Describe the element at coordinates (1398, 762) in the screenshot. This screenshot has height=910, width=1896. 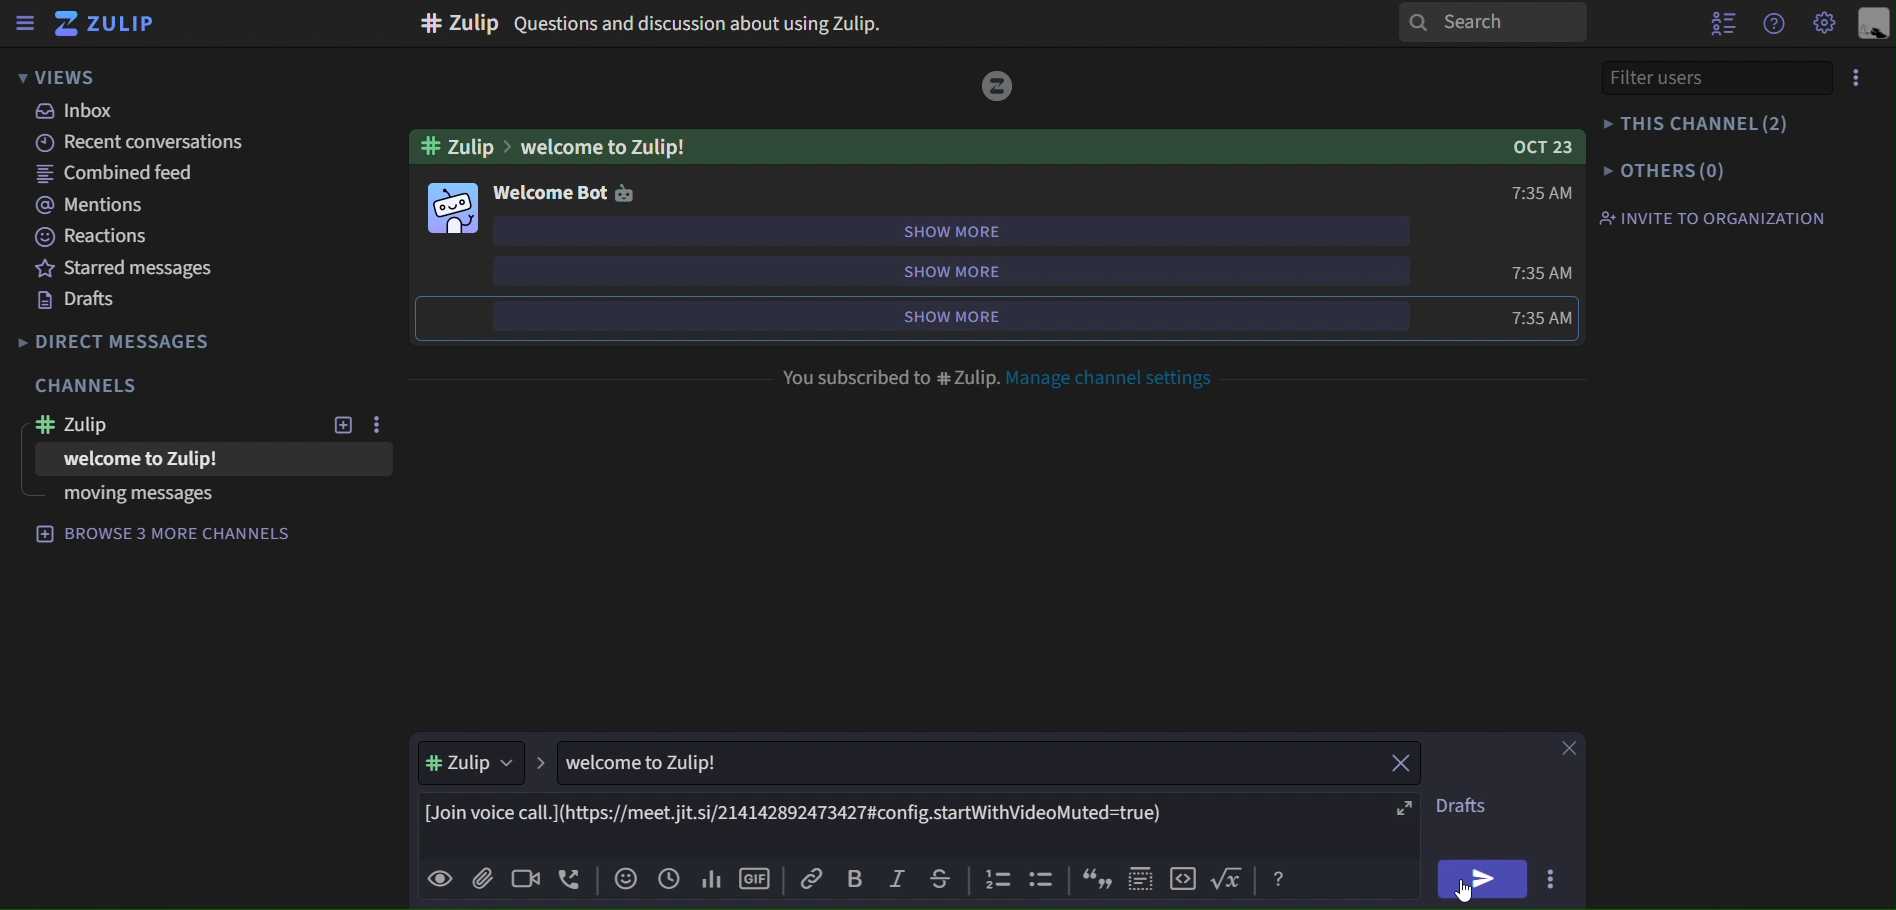
I see `close` at that location.